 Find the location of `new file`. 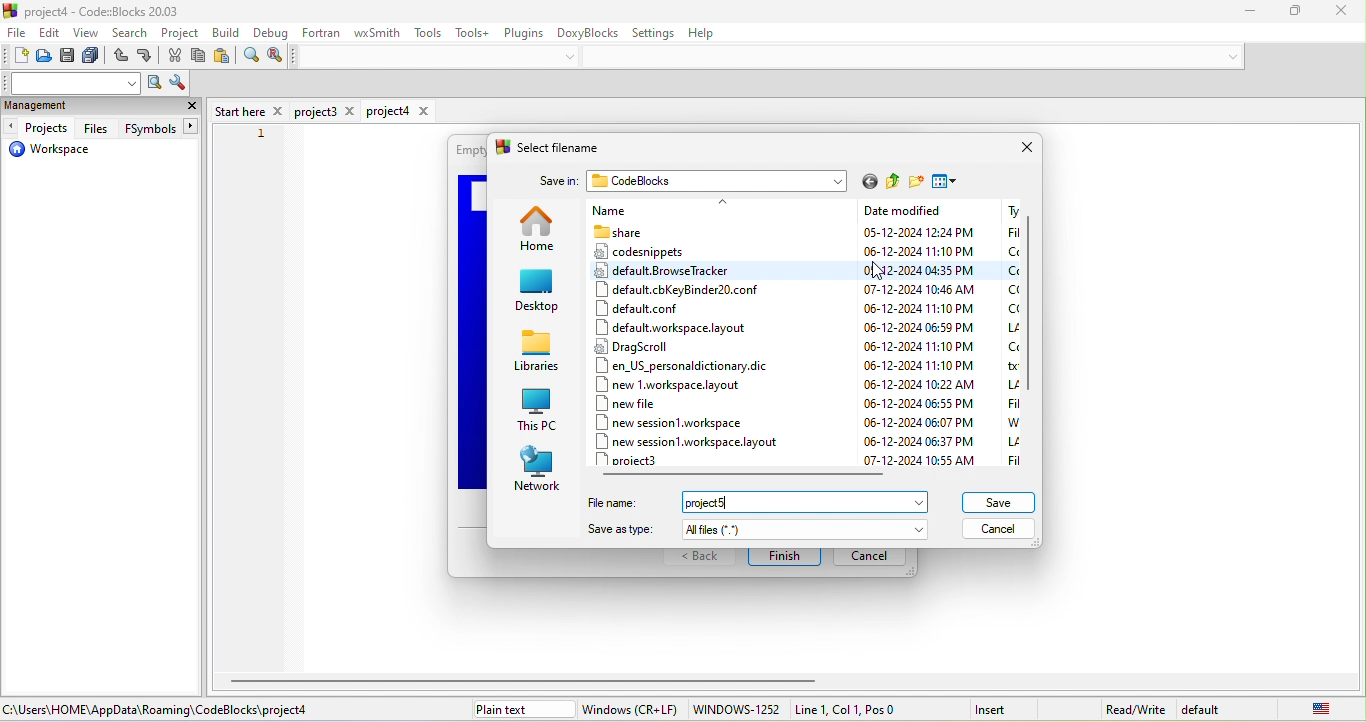

new file is located at coordinates (642, 404).